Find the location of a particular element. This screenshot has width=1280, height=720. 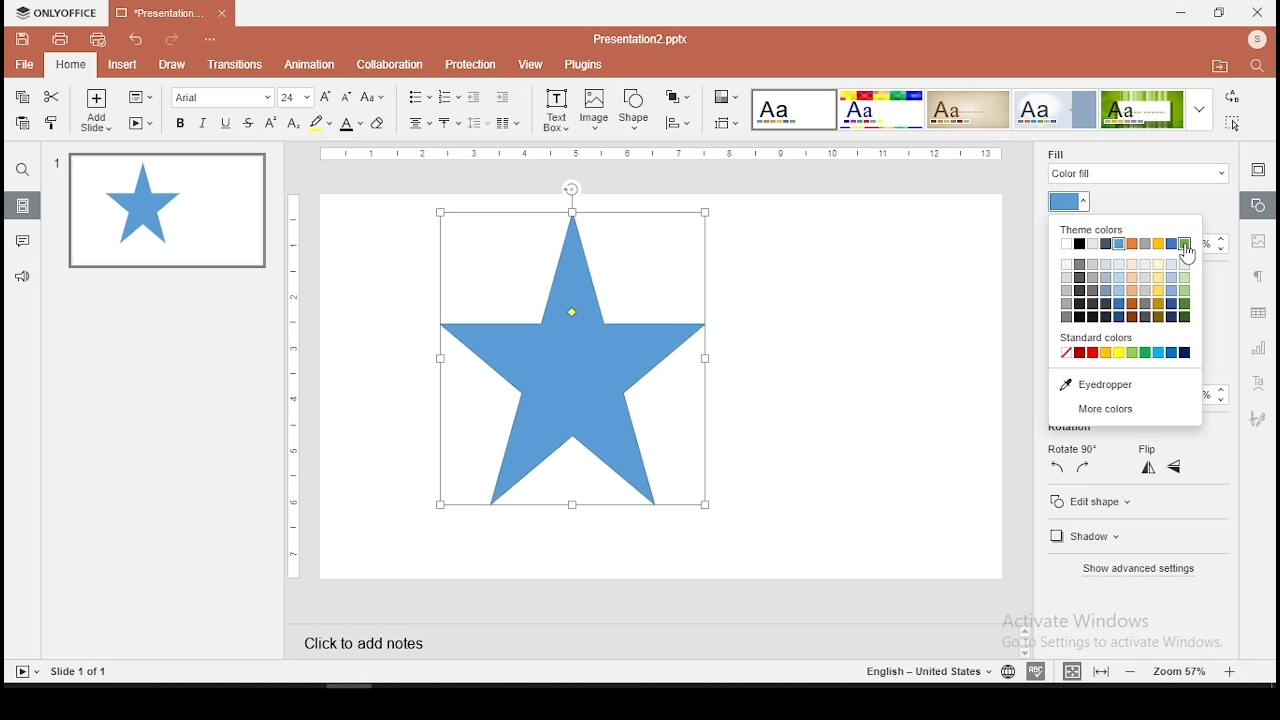

italics is located at coordinates (202, 123).